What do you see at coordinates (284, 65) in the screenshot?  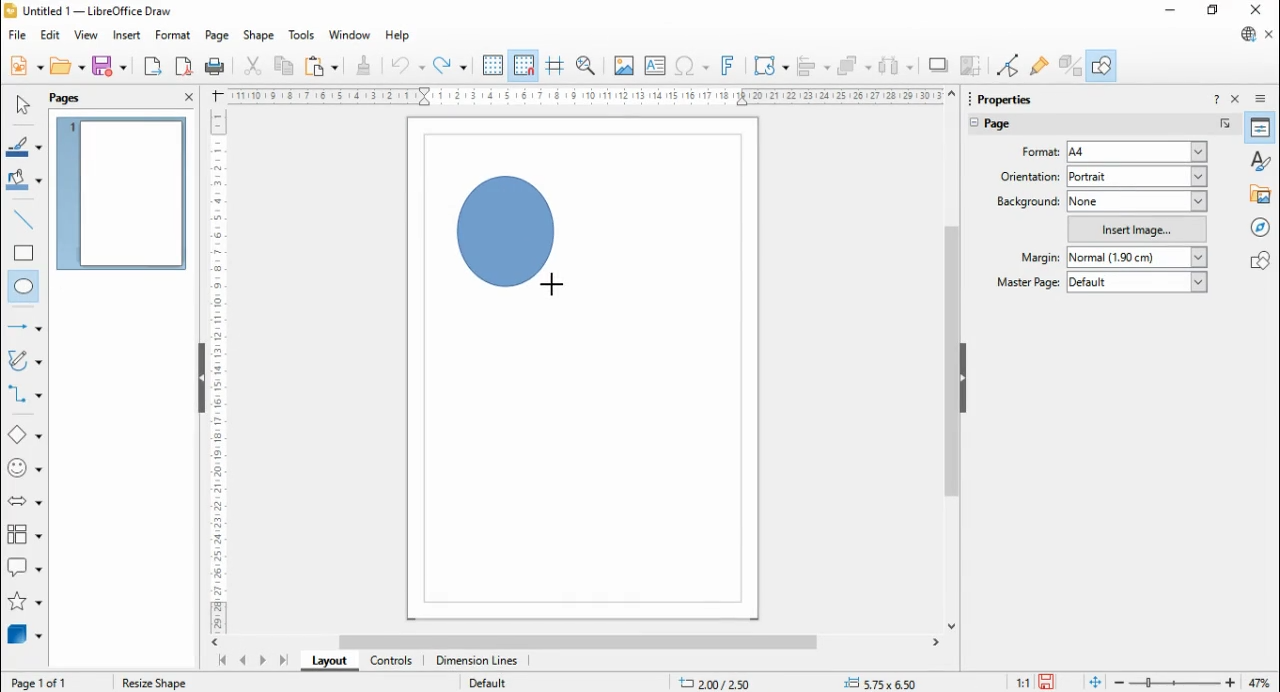 I see `copy` at bounding box center [284, 65].